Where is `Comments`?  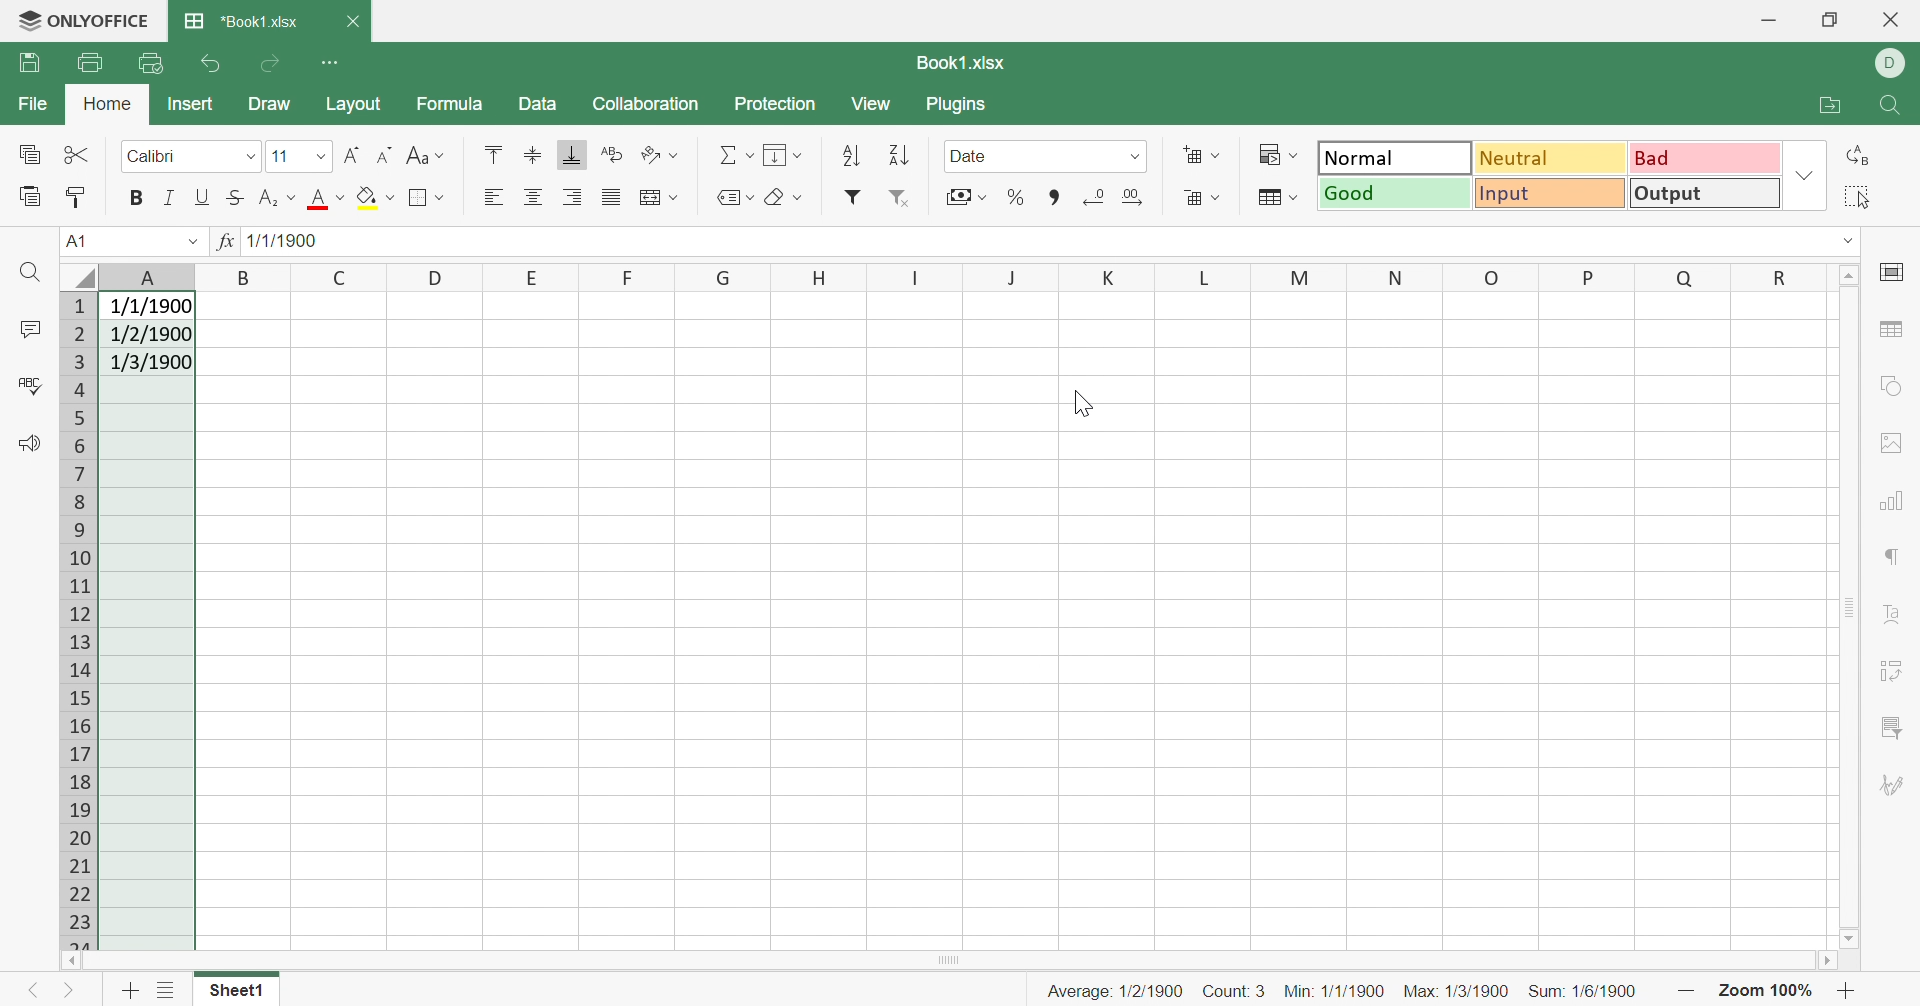
Comments is located at coordinates (29, 331).